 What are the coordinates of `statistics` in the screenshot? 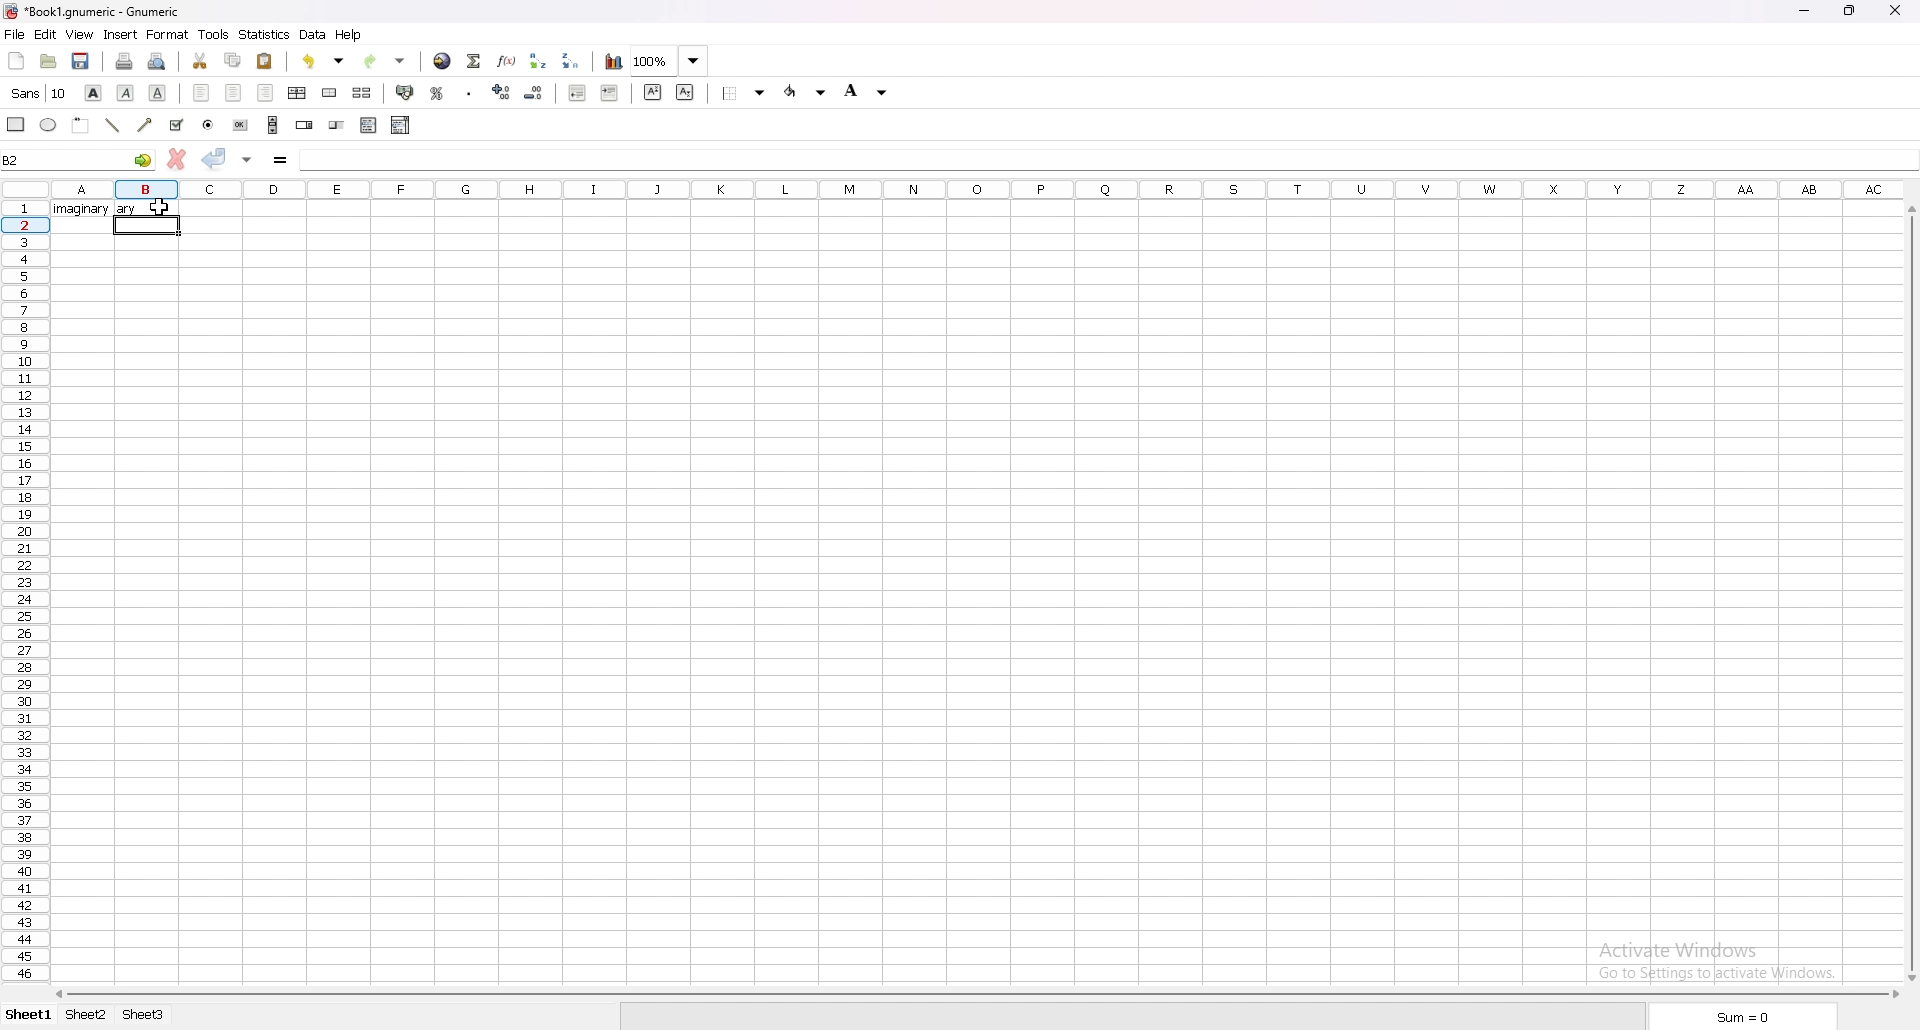 It's located at (265, 35).